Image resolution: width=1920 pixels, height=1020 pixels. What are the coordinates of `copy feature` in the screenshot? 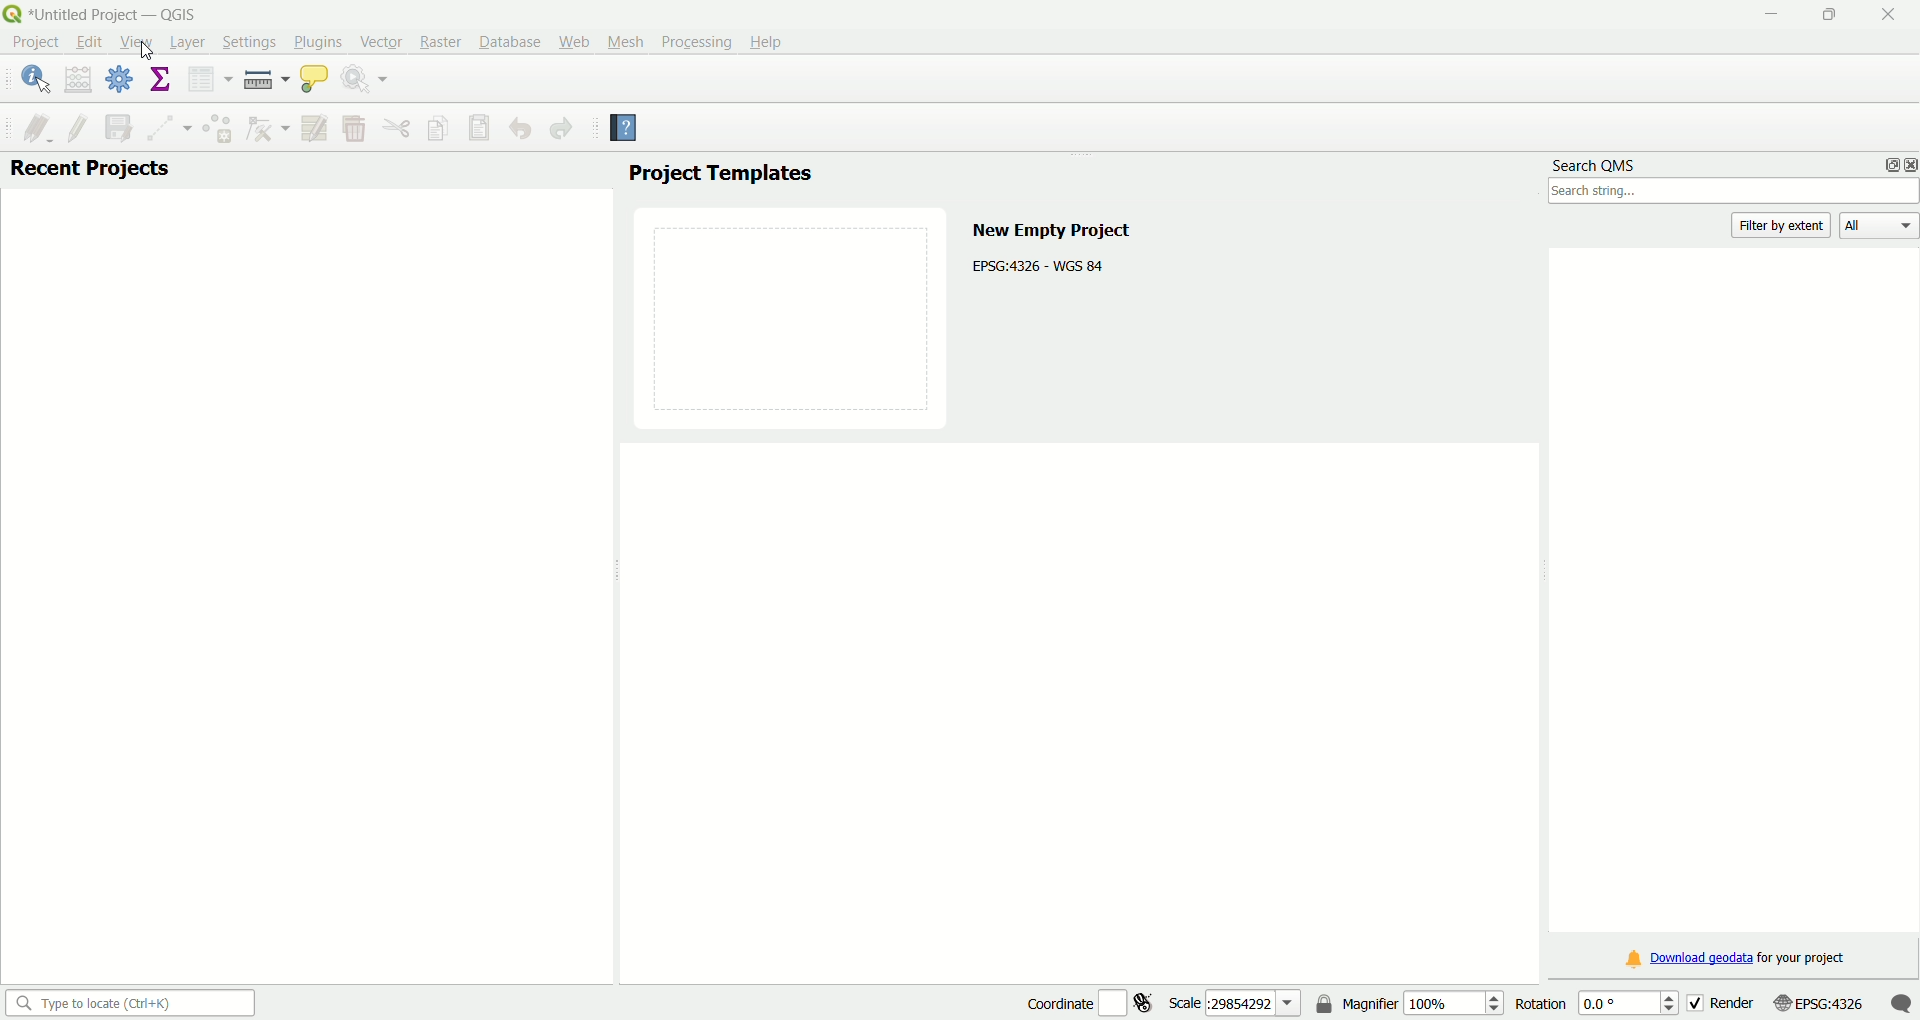 It's located at (439, 127).